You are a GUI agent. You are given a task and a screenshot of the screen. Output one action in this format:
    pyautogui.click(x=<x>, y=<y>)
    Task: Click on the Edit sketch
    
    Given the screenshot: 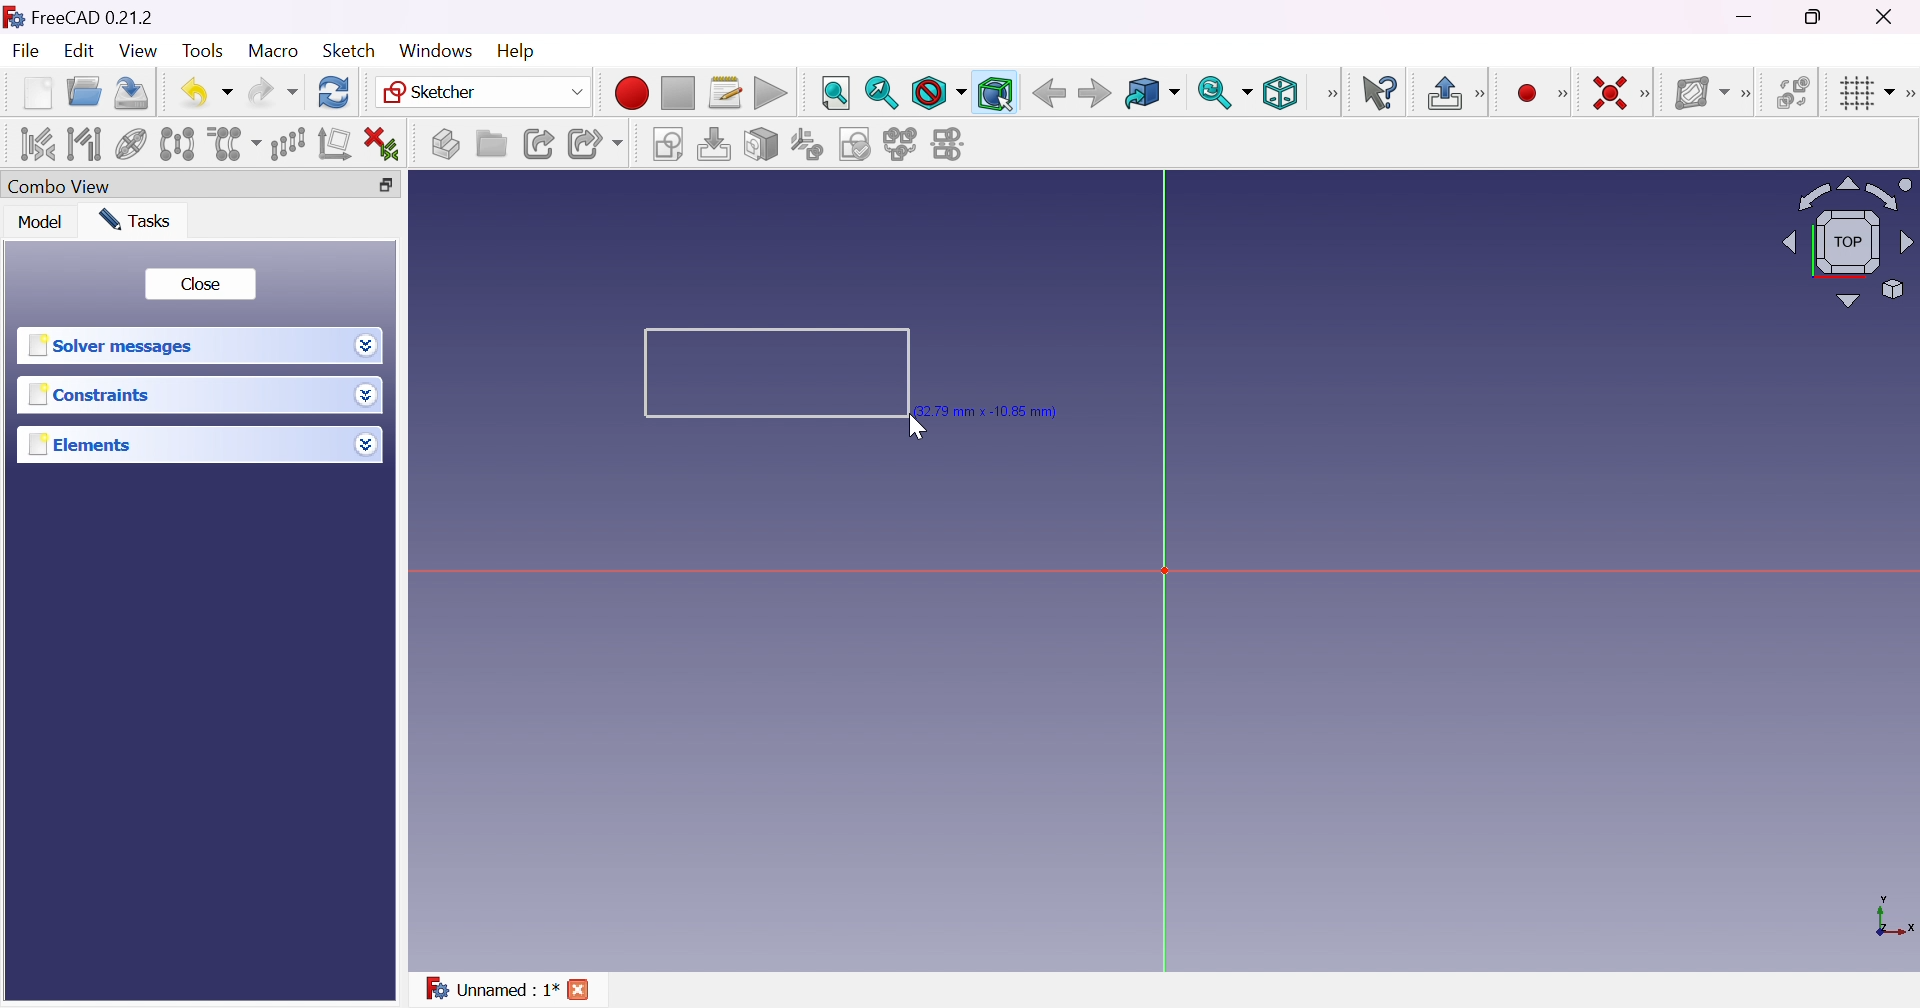 What is the action you would take?
    pyautogui.click(x=713, y=144)
    